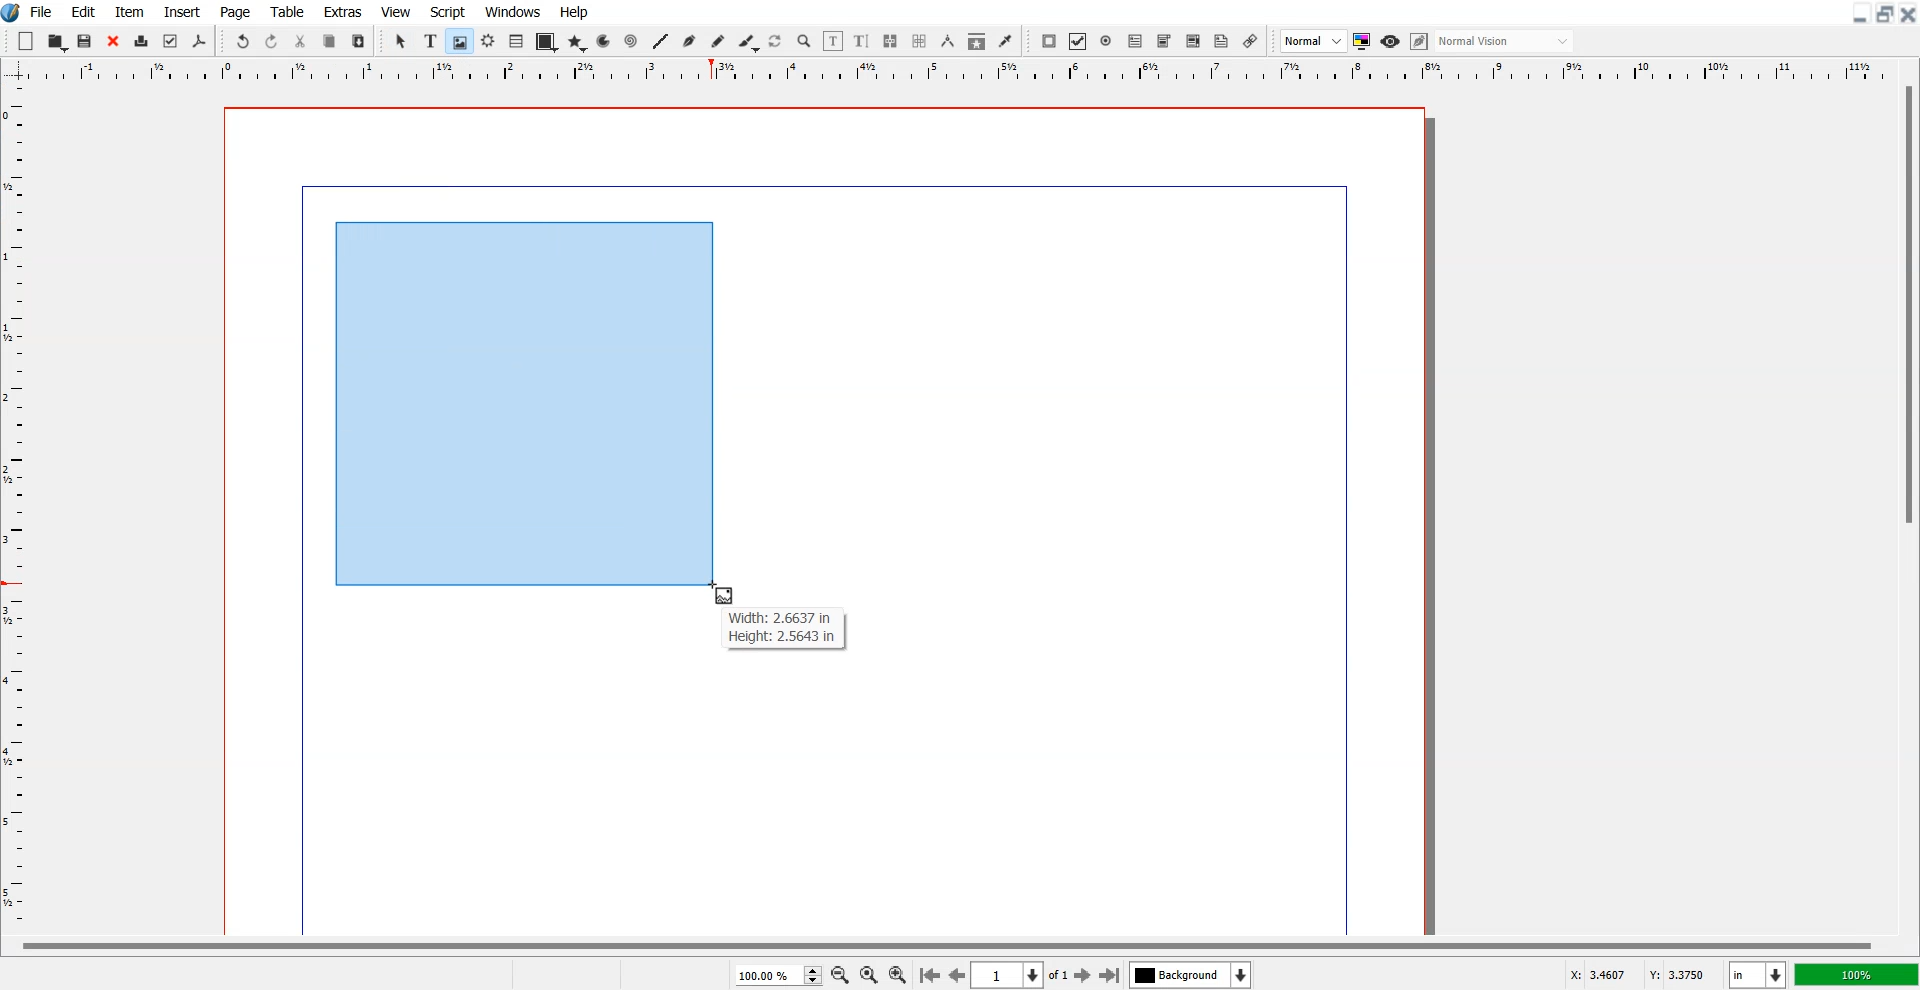  I want to click on Undo, so click(243, 40).